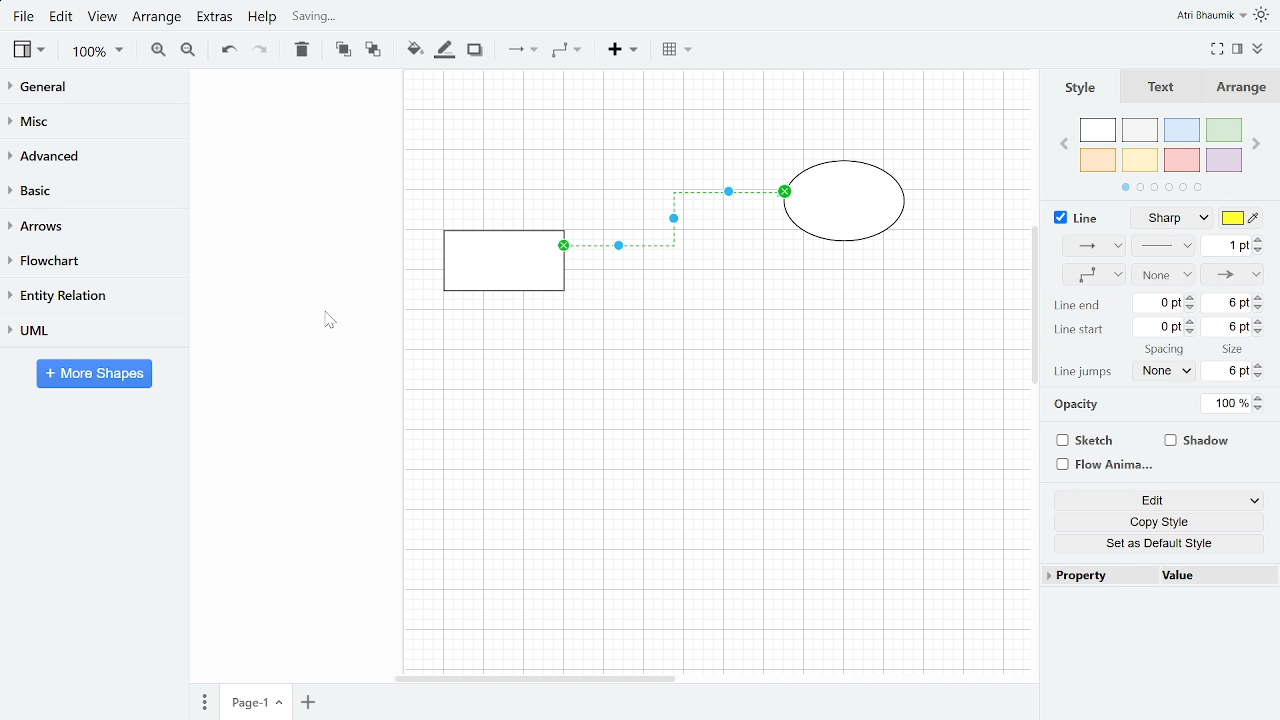 The width and height of the screenshot is (1280, 720). I want to click on Pattern, so click(1166, 247).